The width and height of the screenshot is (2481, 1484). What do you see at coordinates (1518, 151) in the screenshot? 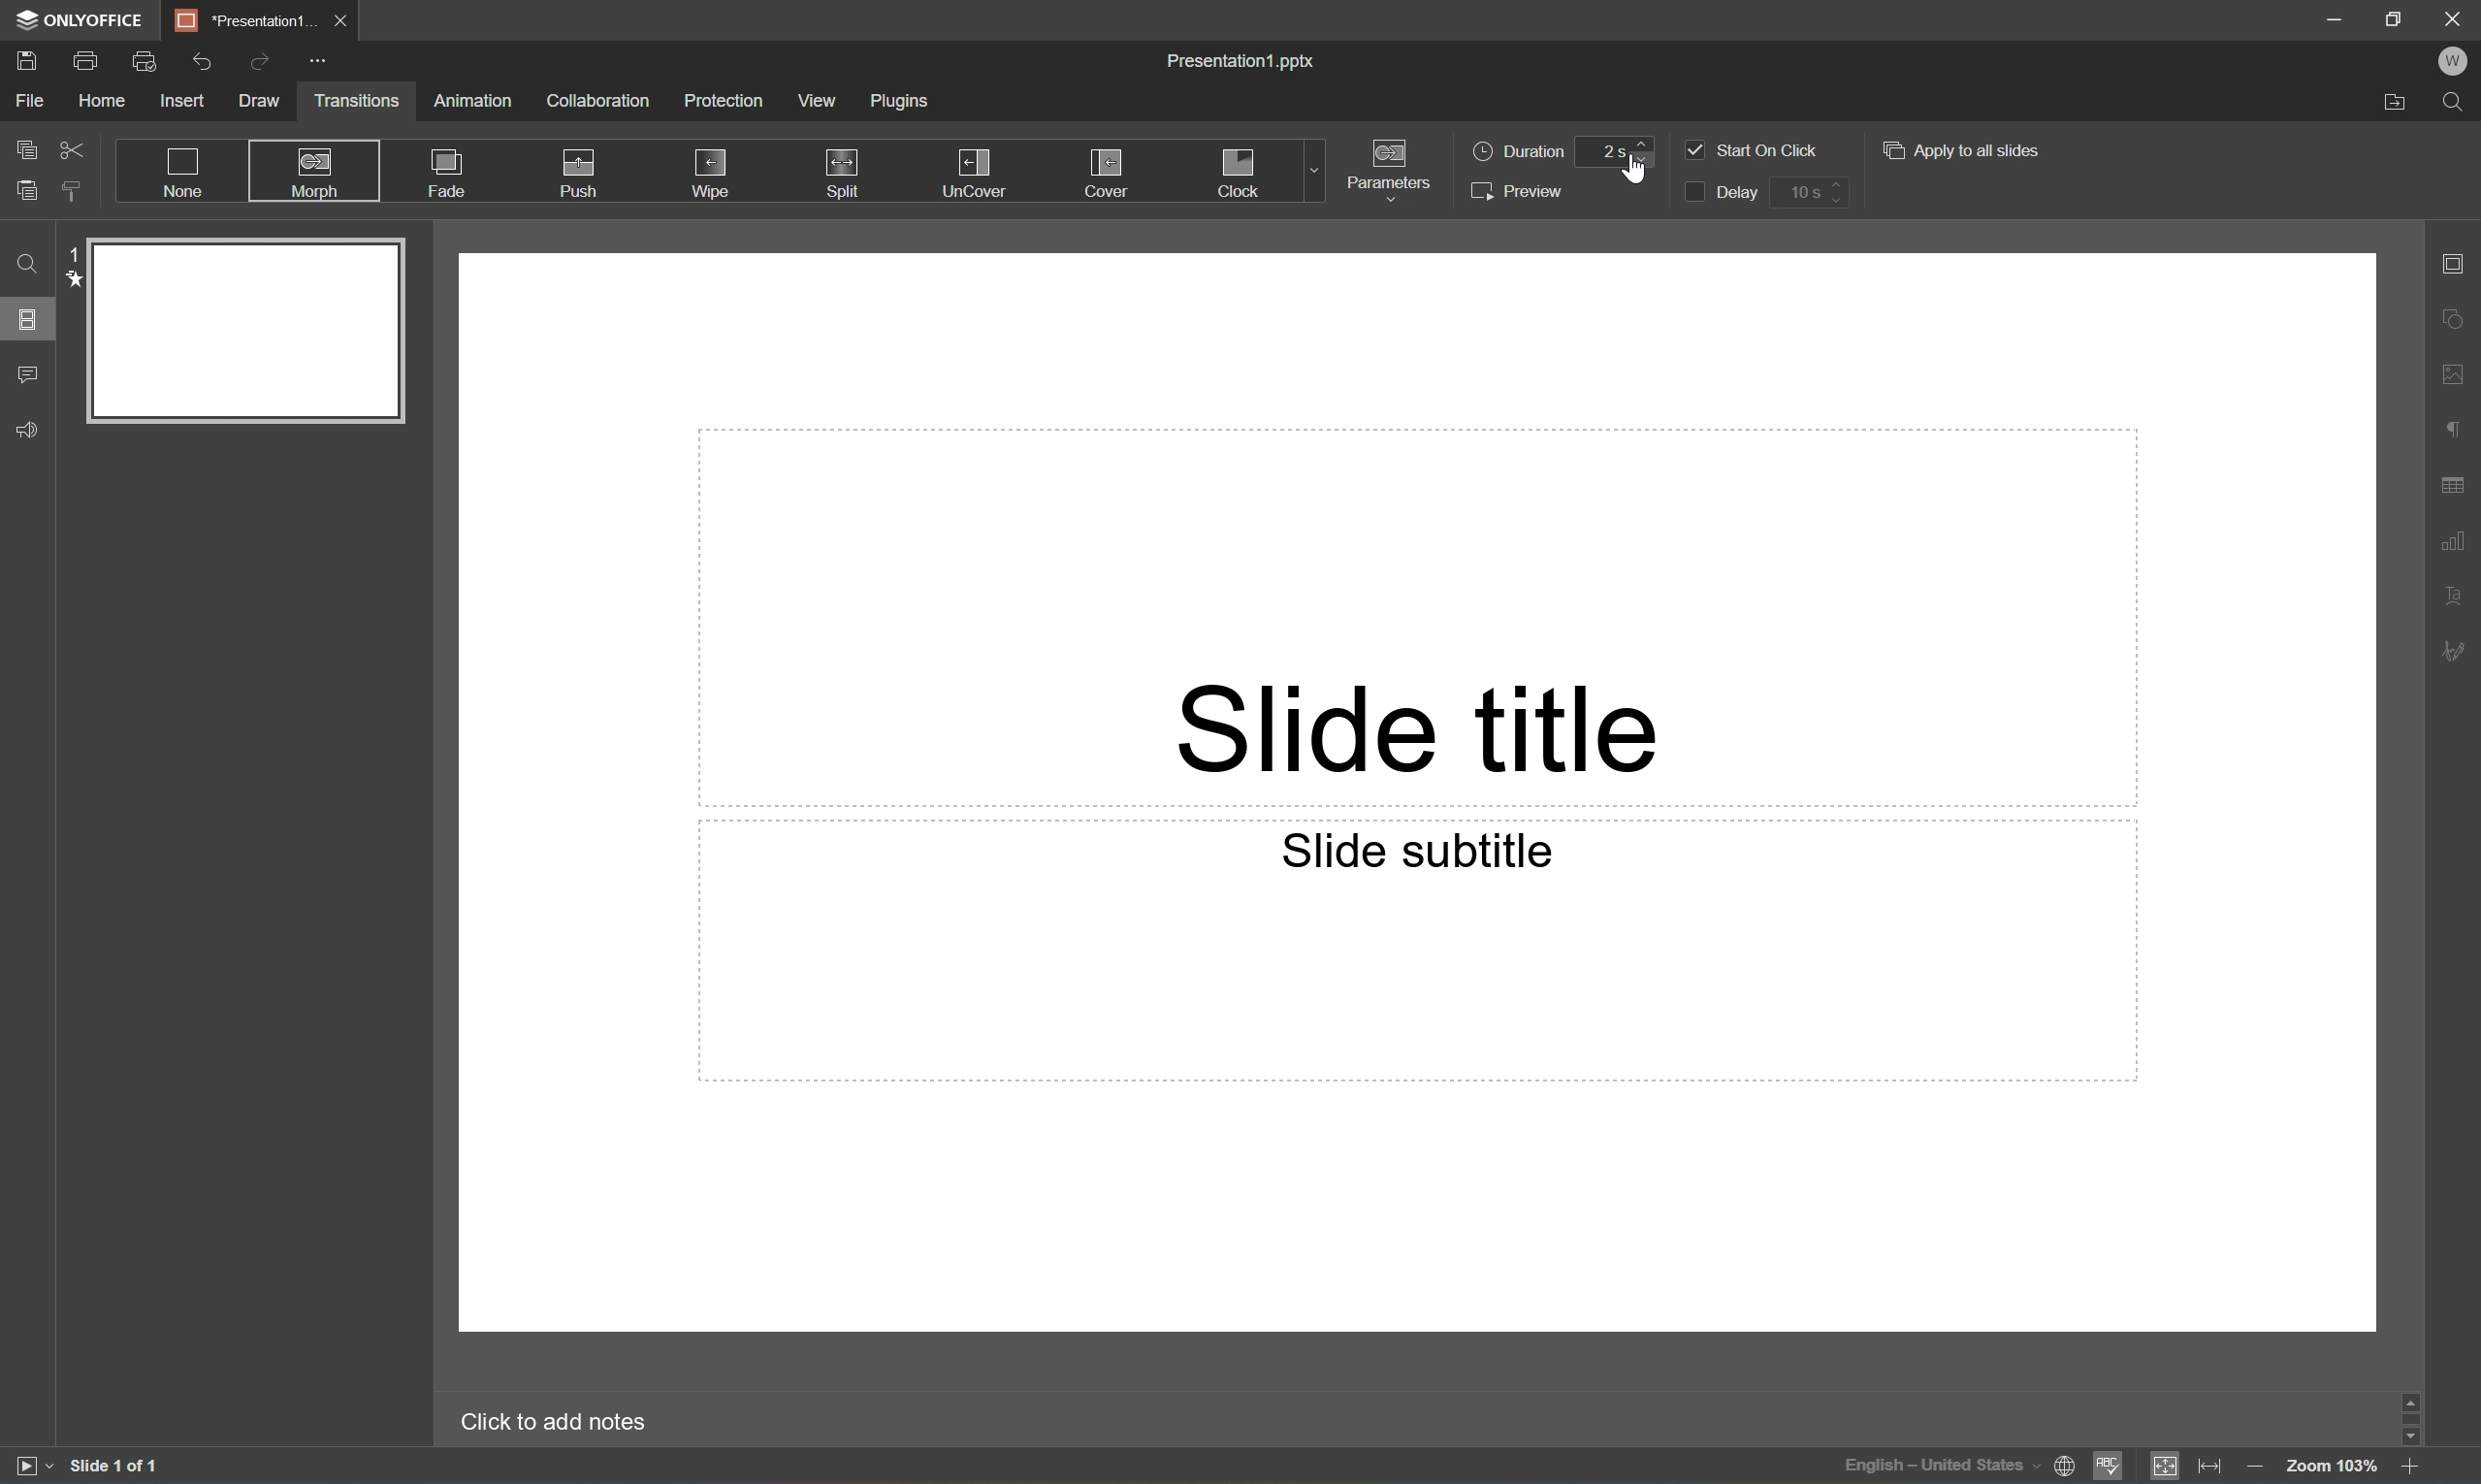
I see `Duration` at bounding box center [1518, 151].